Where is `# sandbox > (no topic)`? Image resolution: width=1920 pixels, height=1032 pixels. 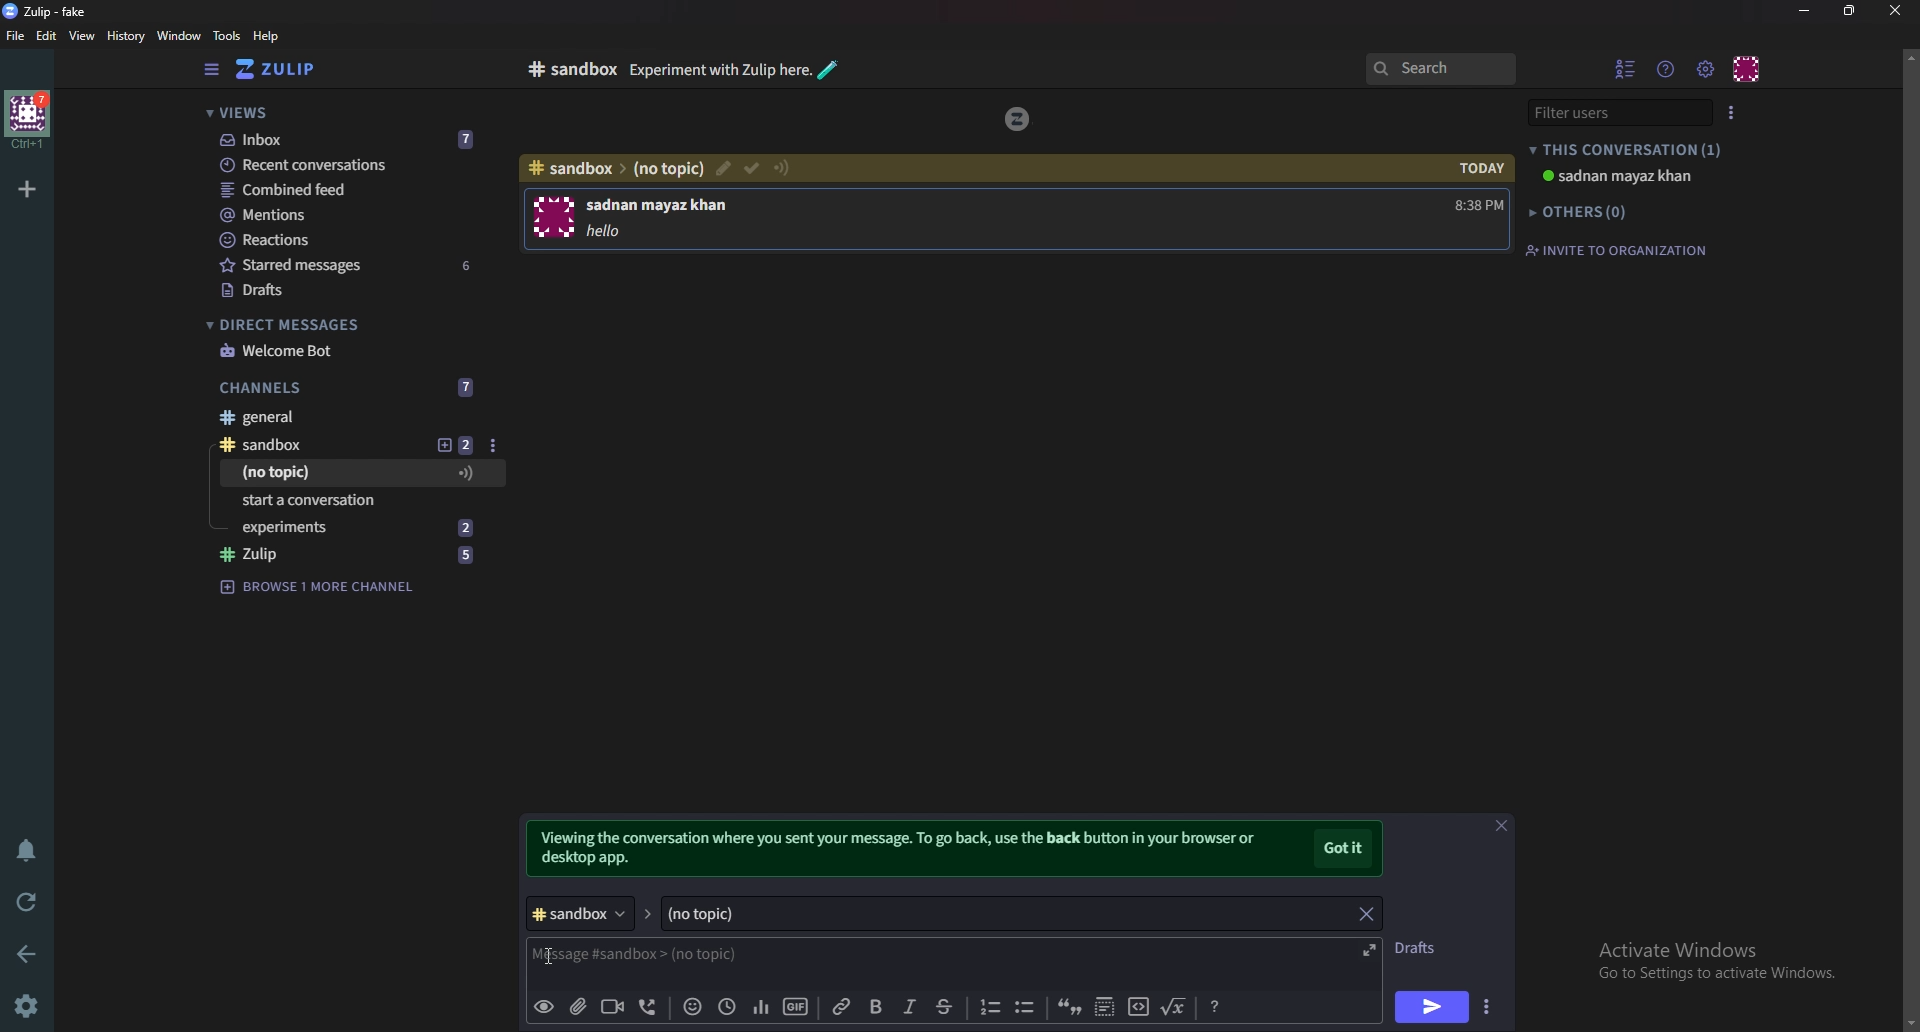
# sandbox > (no topic) is located at coordinates (618, 167).